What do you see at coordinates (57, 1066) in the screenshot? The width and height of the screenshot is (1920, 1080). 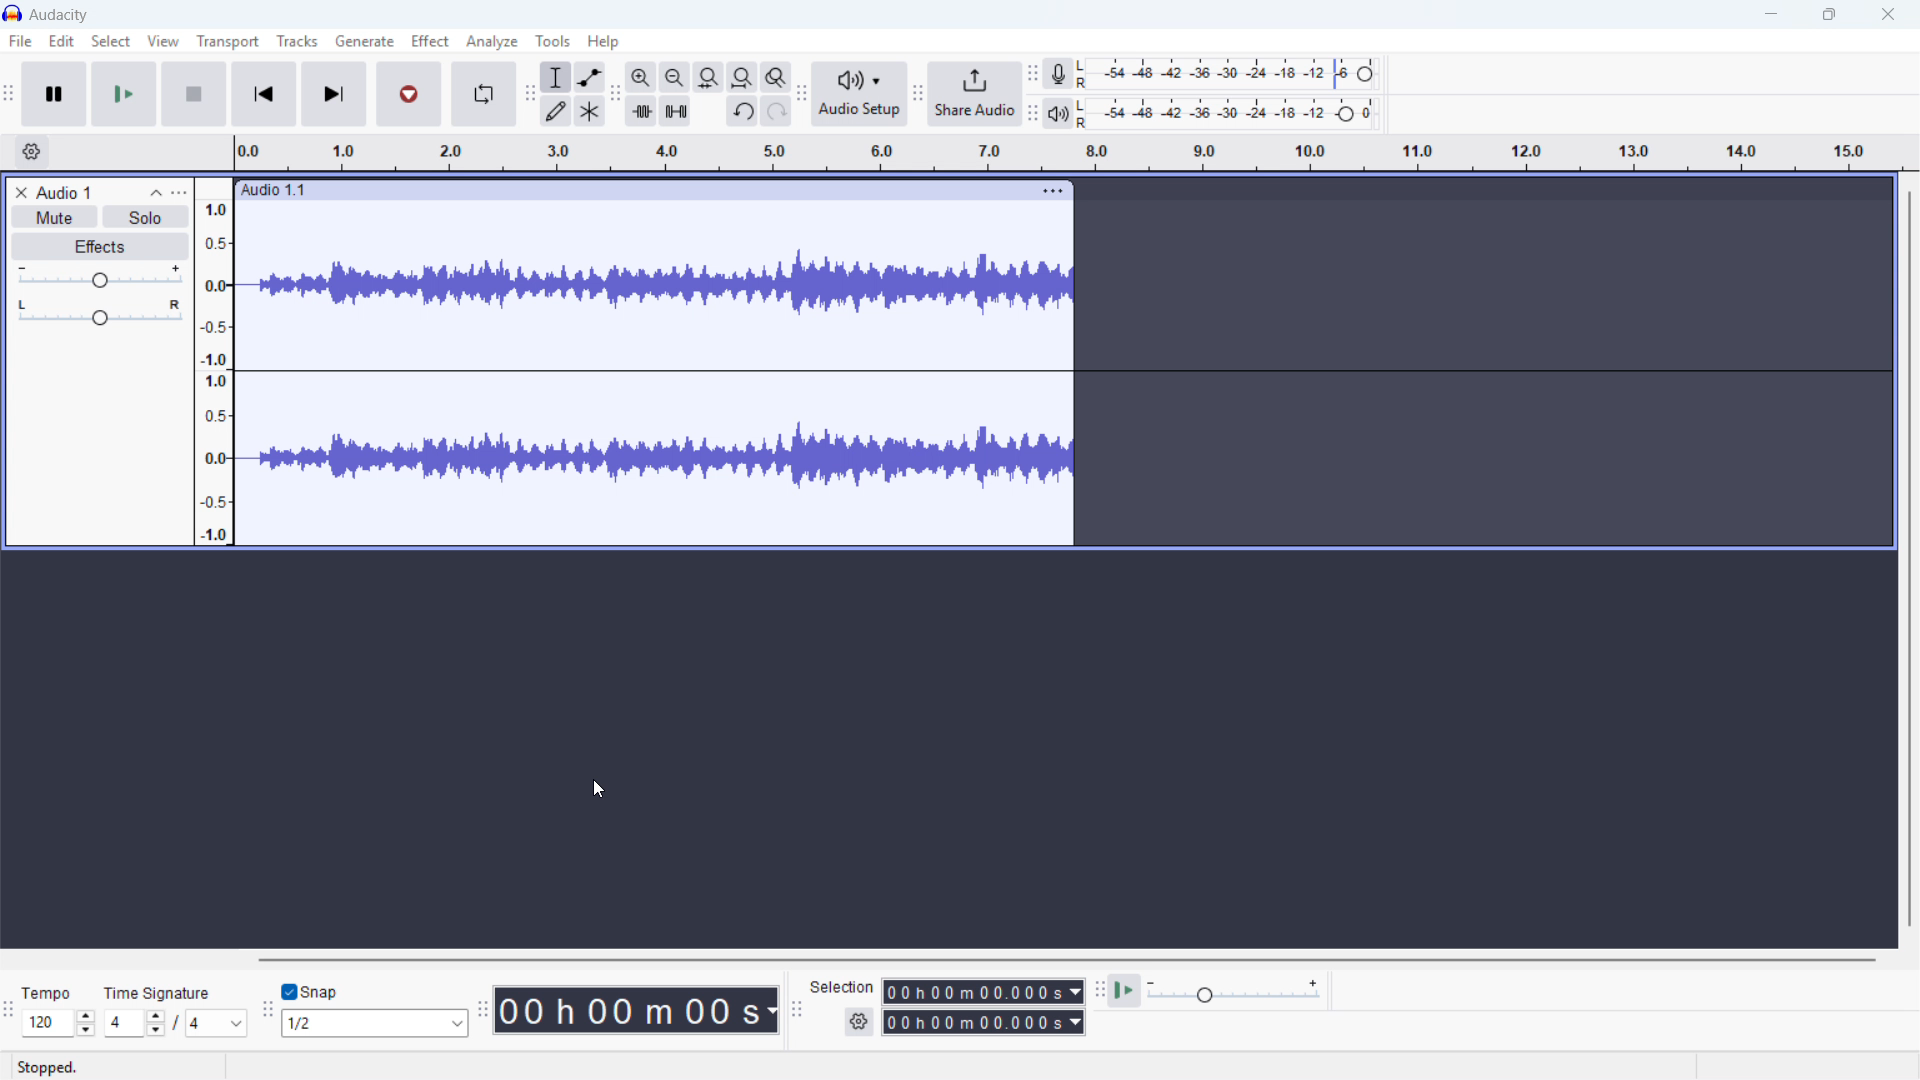 I see `stopped` at bounding box center [57, 1066].